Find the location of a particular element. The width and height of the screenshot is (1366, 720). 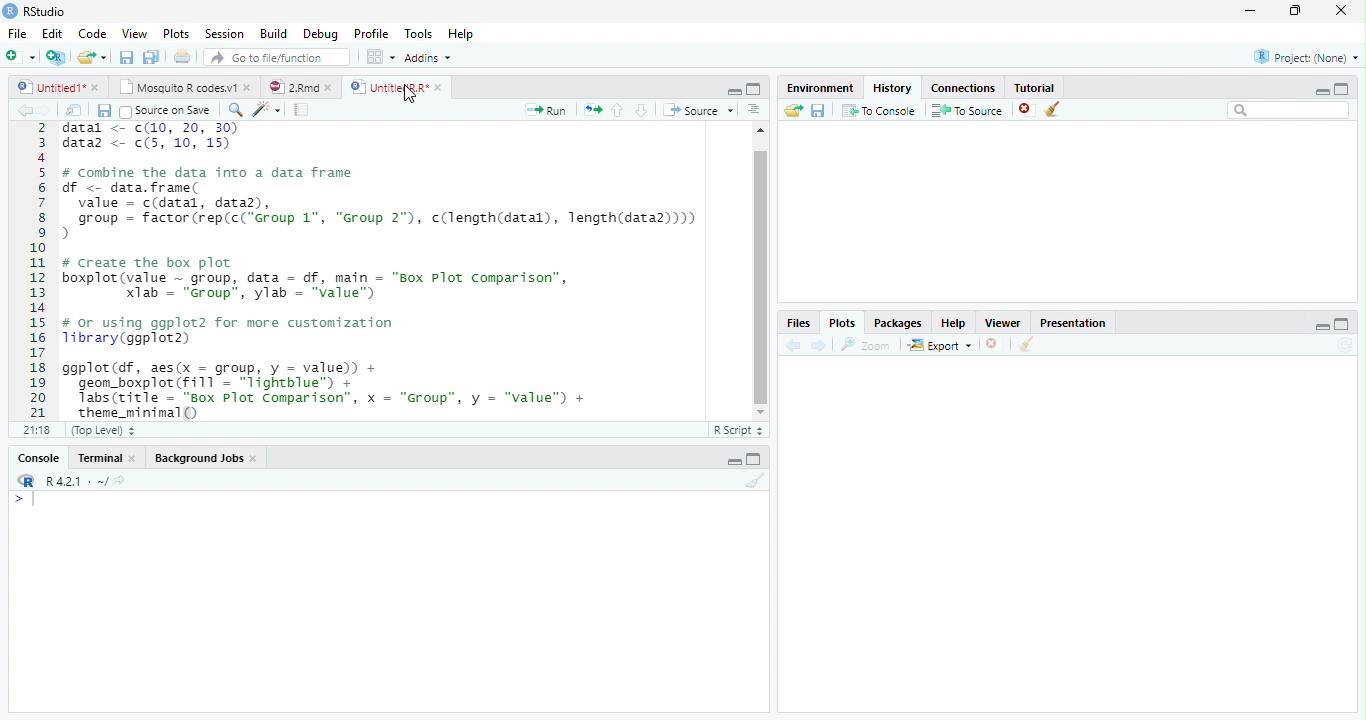

R 4.2.1 . ~/ is located at coordinates (76, 480).